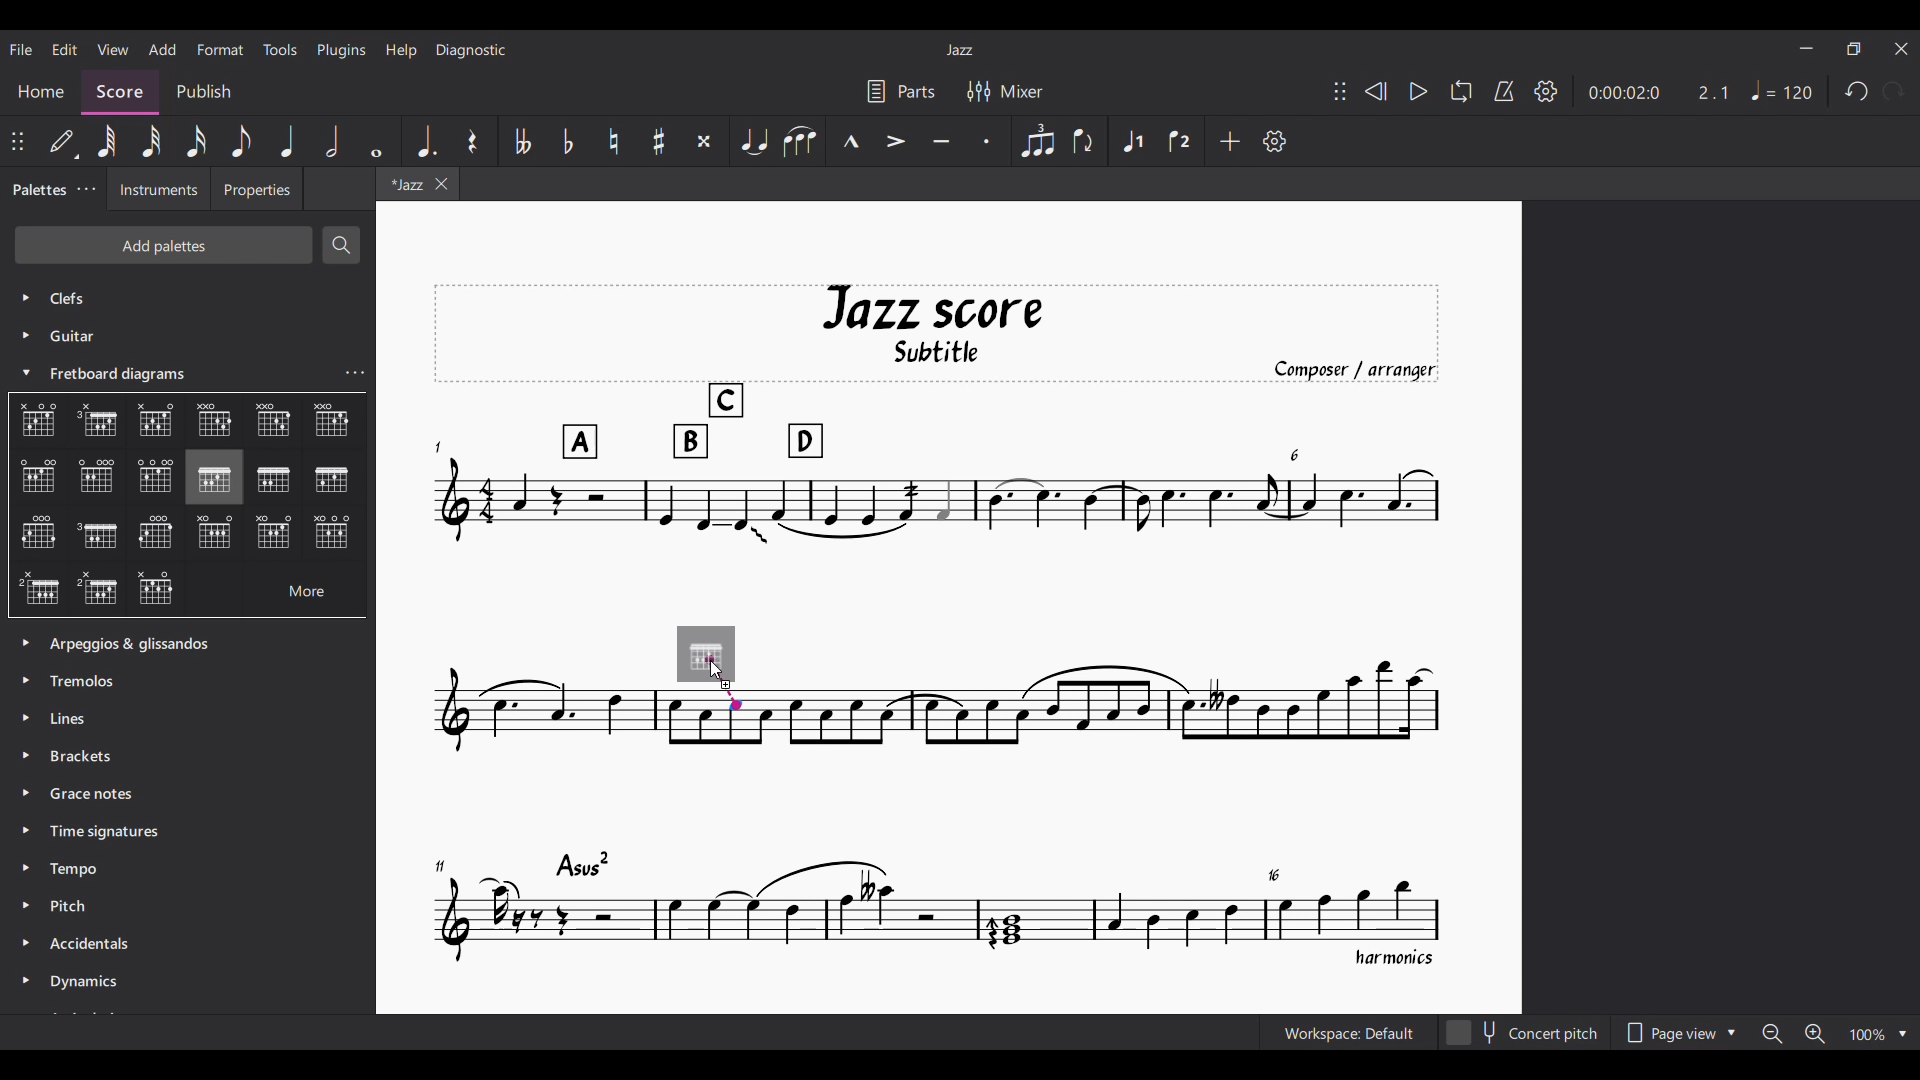  Describe the element at coordinates (1082, 140) in the screenshot. I see `Flip direction` at that location.